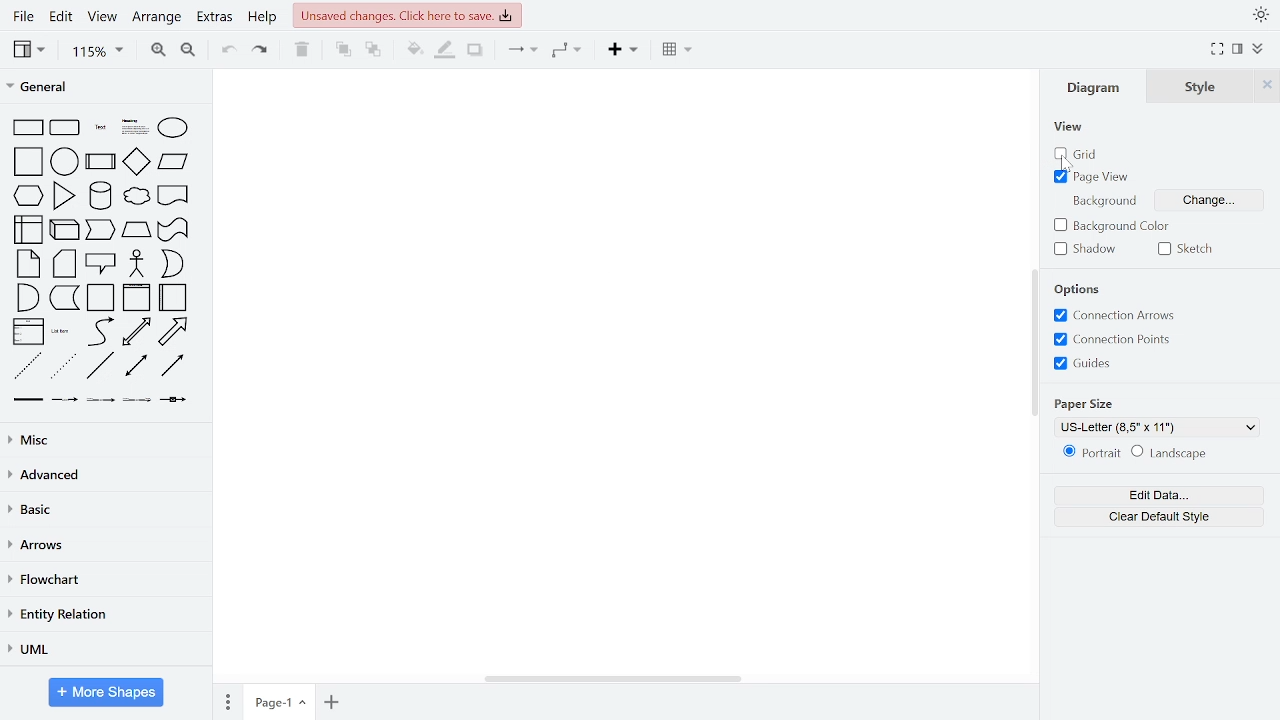  What do you see at coordinates (135, 264) in the screenshot?
I see `actor` at bounding box center [135, 264].